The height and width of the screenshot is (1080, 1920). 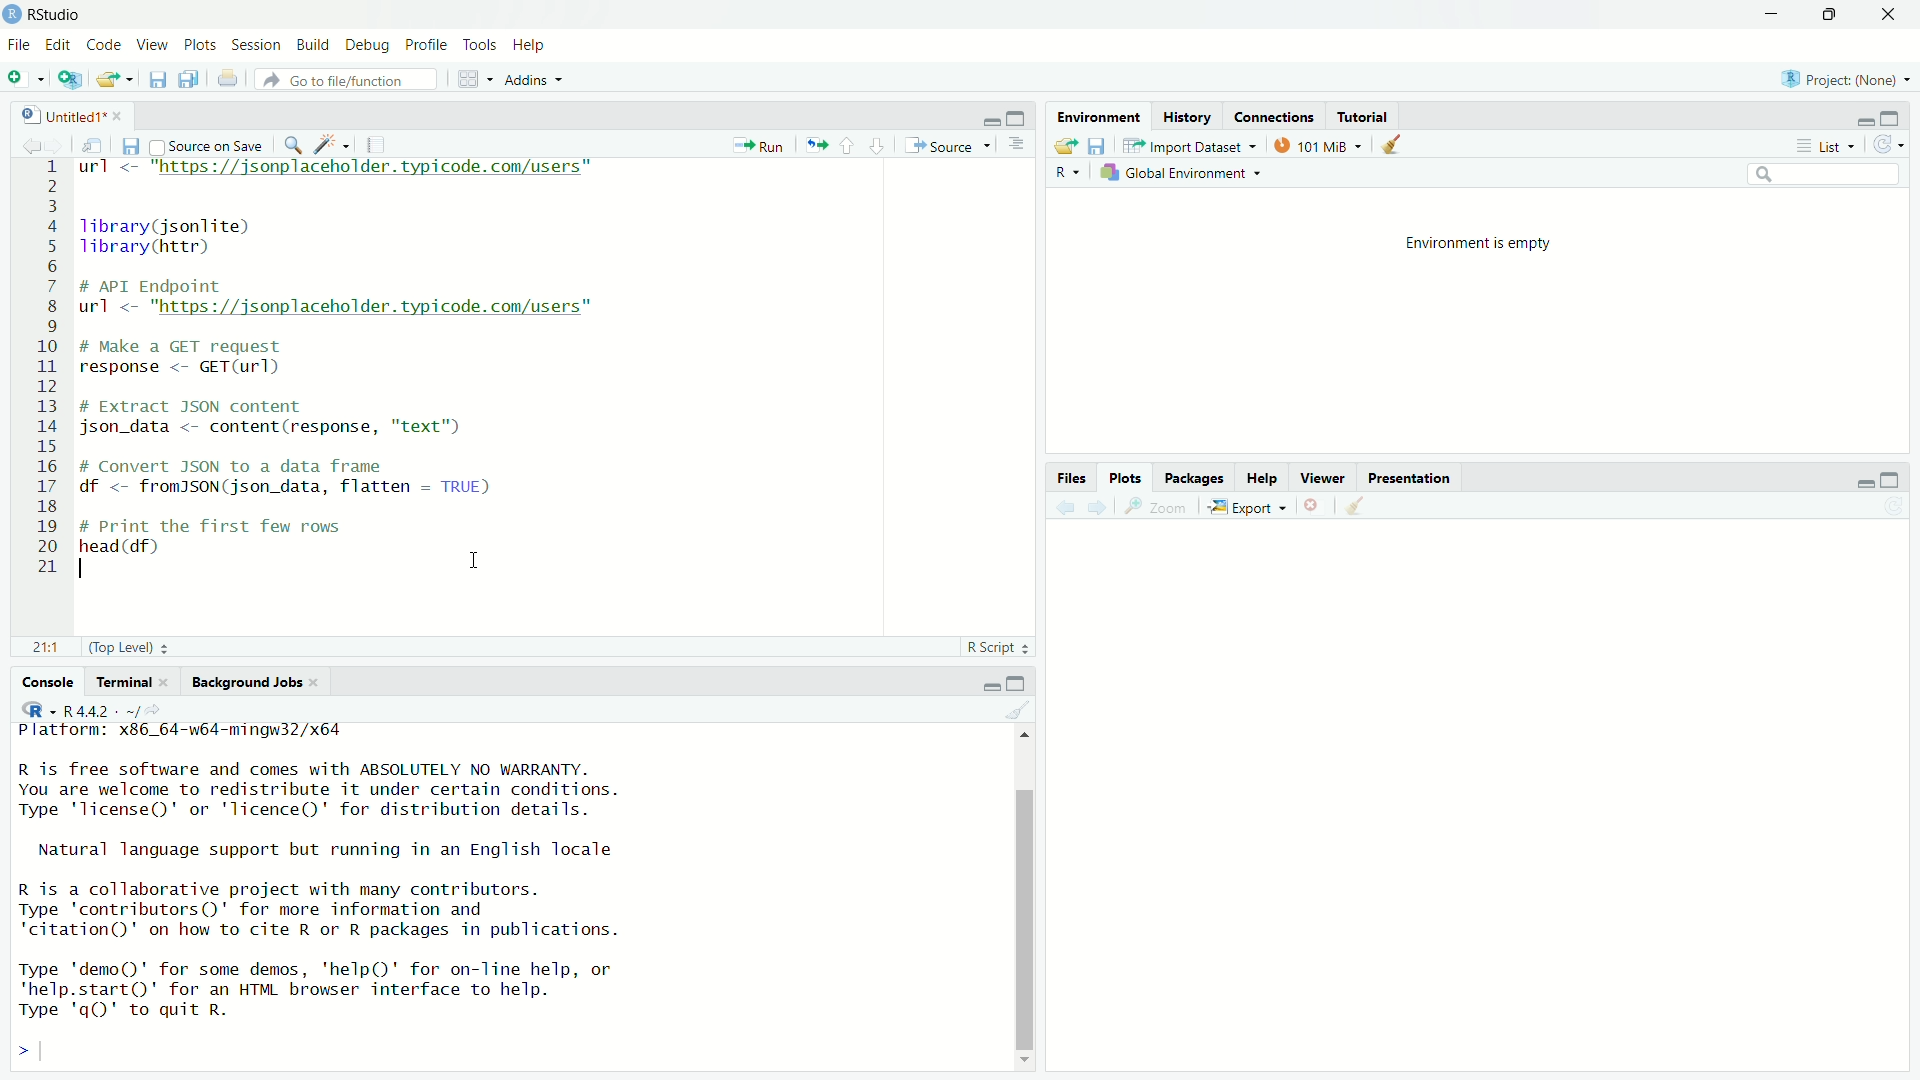 I want to click on Next, so click(x=56, y=147).